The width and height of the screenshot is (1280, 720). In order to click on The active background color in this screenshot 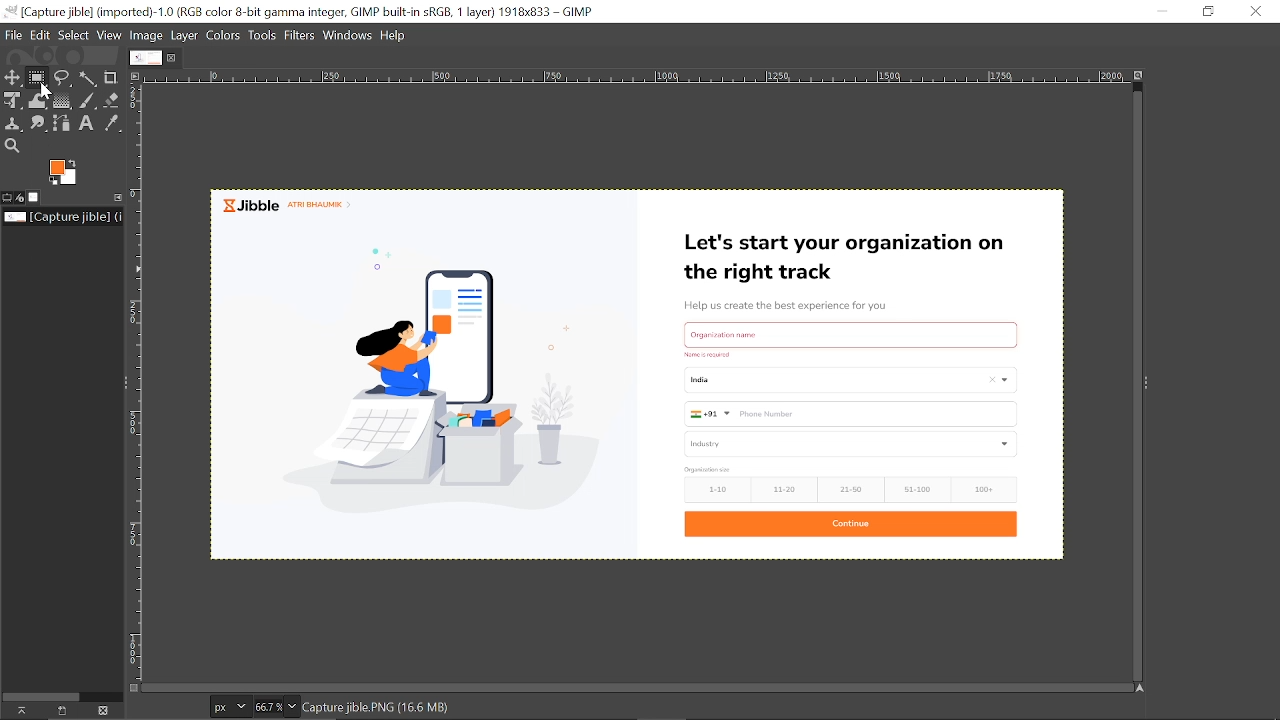, I will do `click(69, 173)`.